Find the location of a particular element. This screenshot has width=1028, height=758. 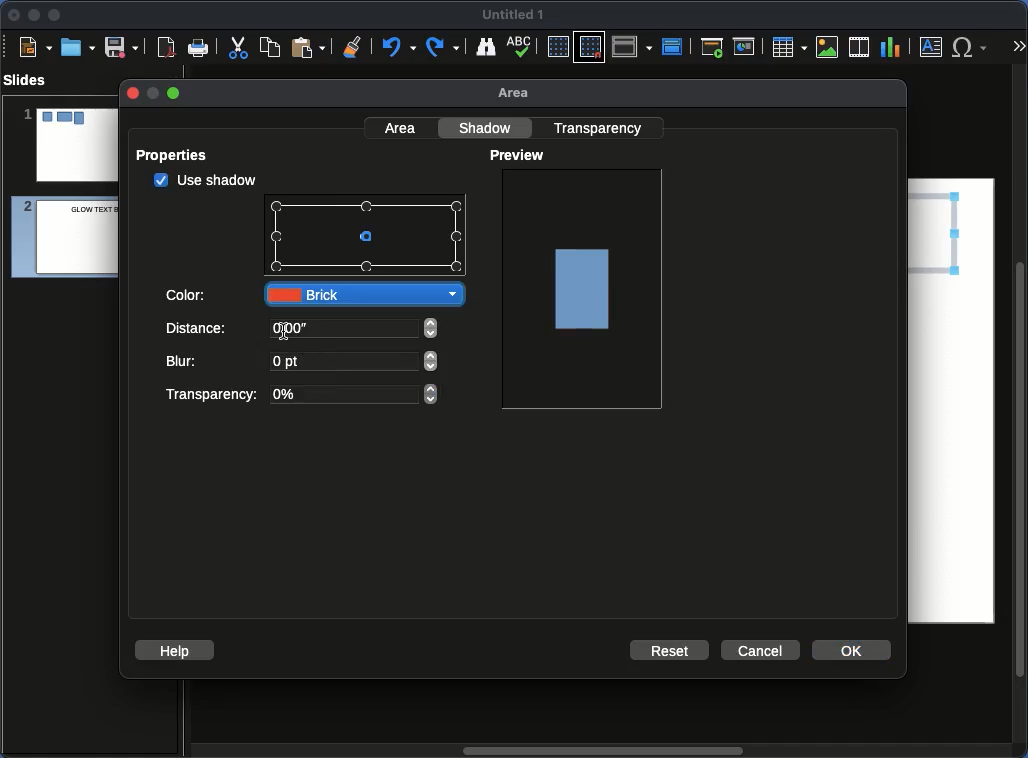

Distance is located at coordinates (304, 332).